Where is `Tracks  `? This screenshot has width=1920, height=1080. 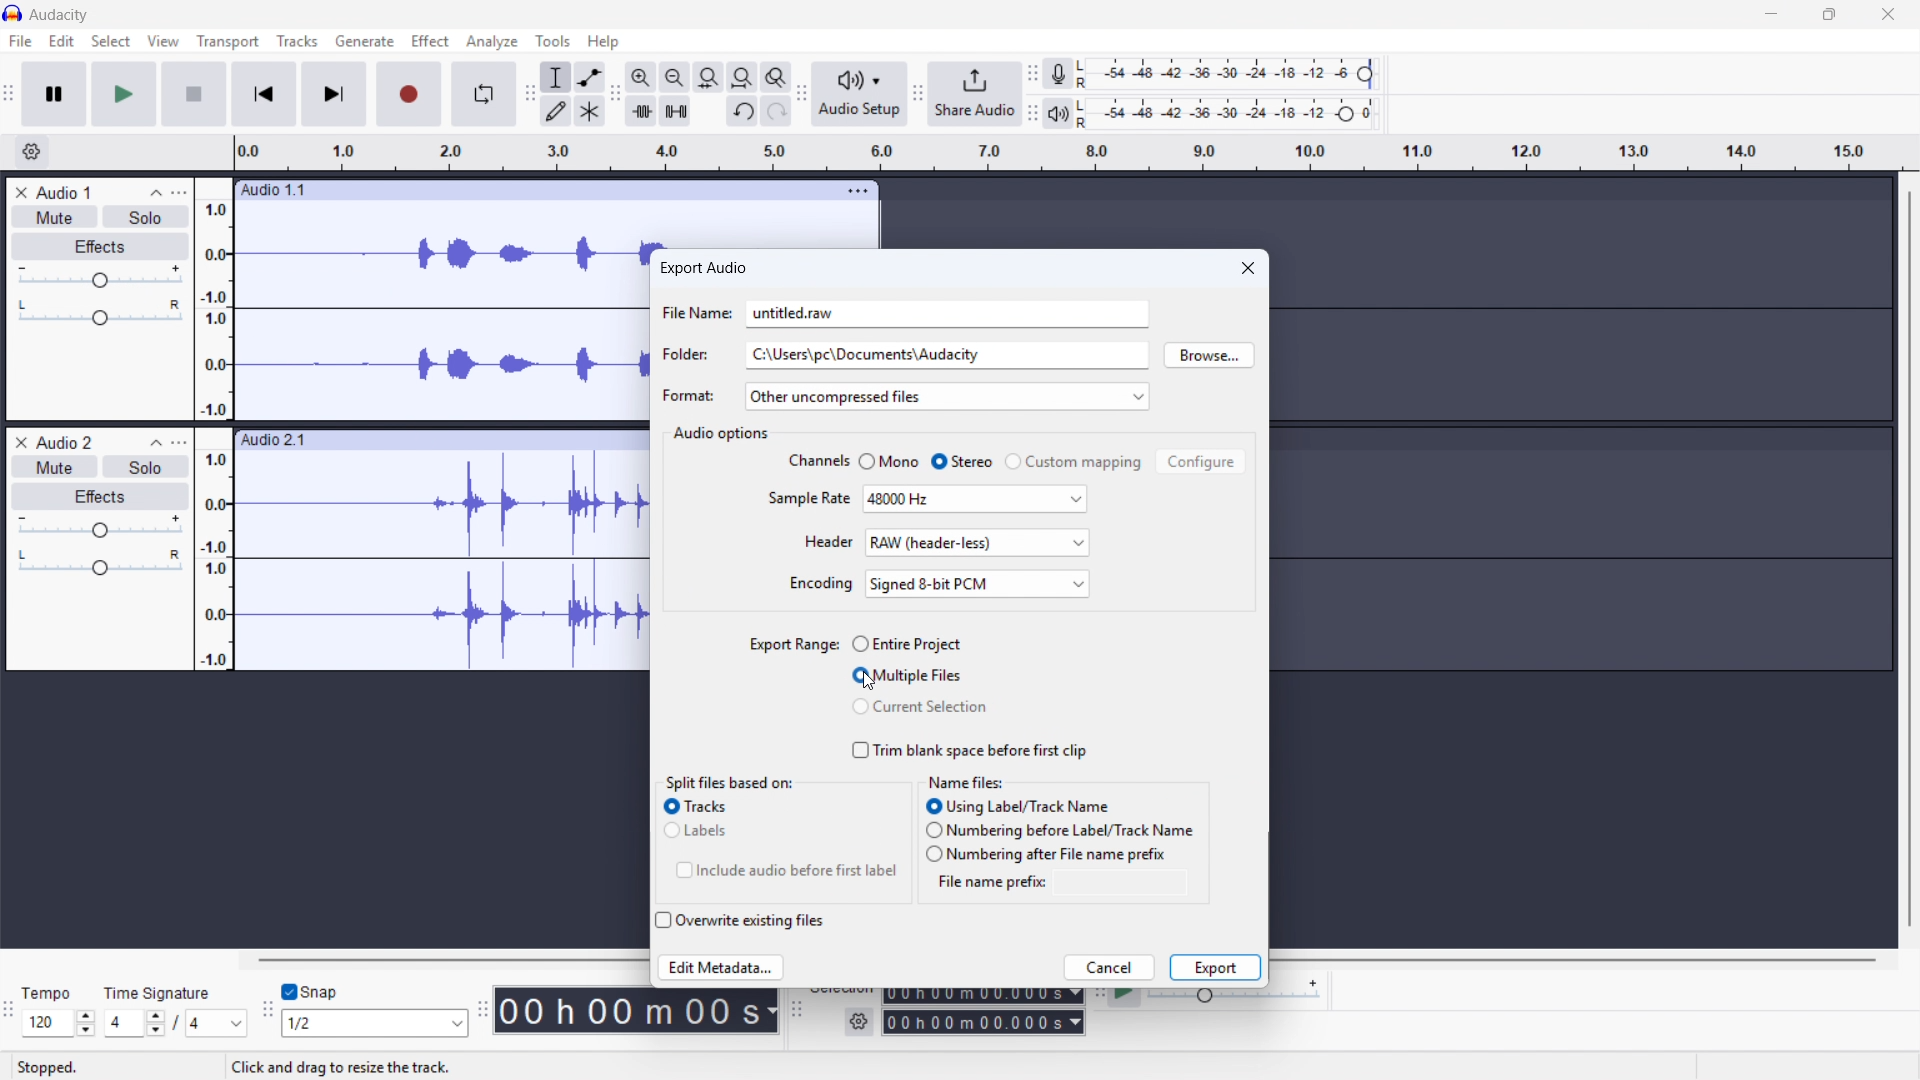 Tracks   is located at coordinates (296, 40).